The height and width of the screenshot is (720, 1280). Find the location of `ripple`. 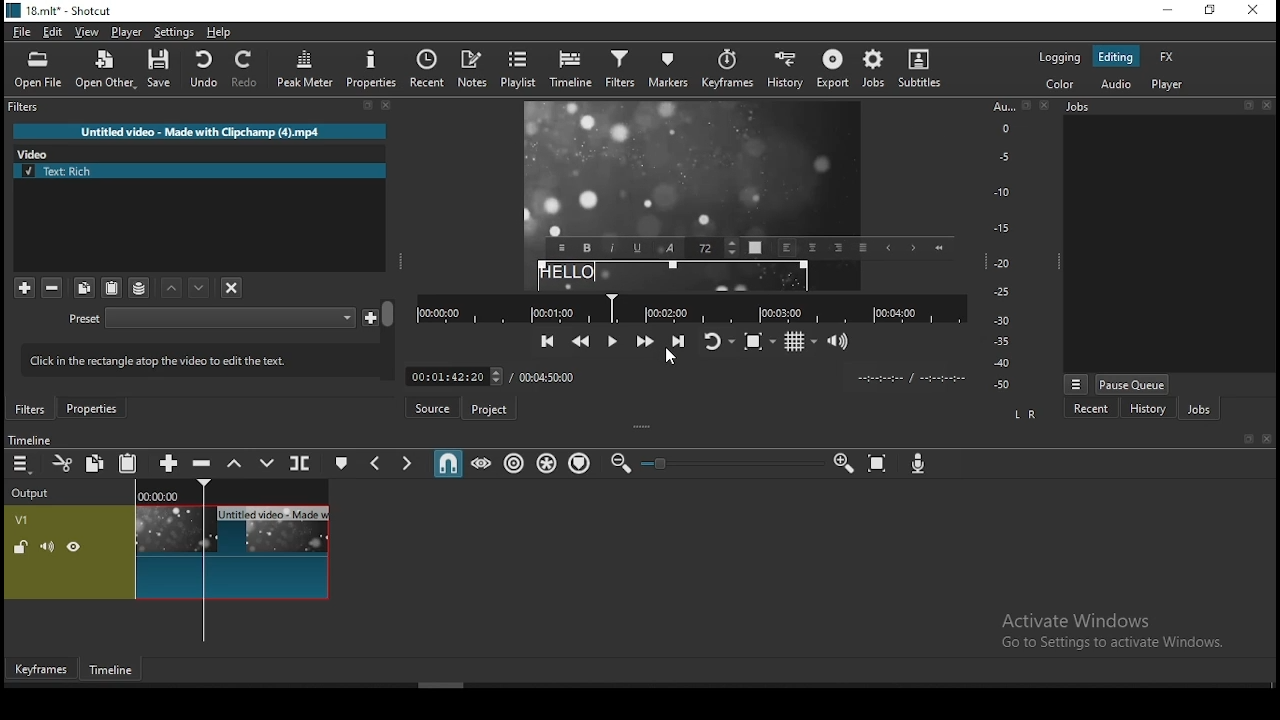

ripple is located at coordinates (513, 463).